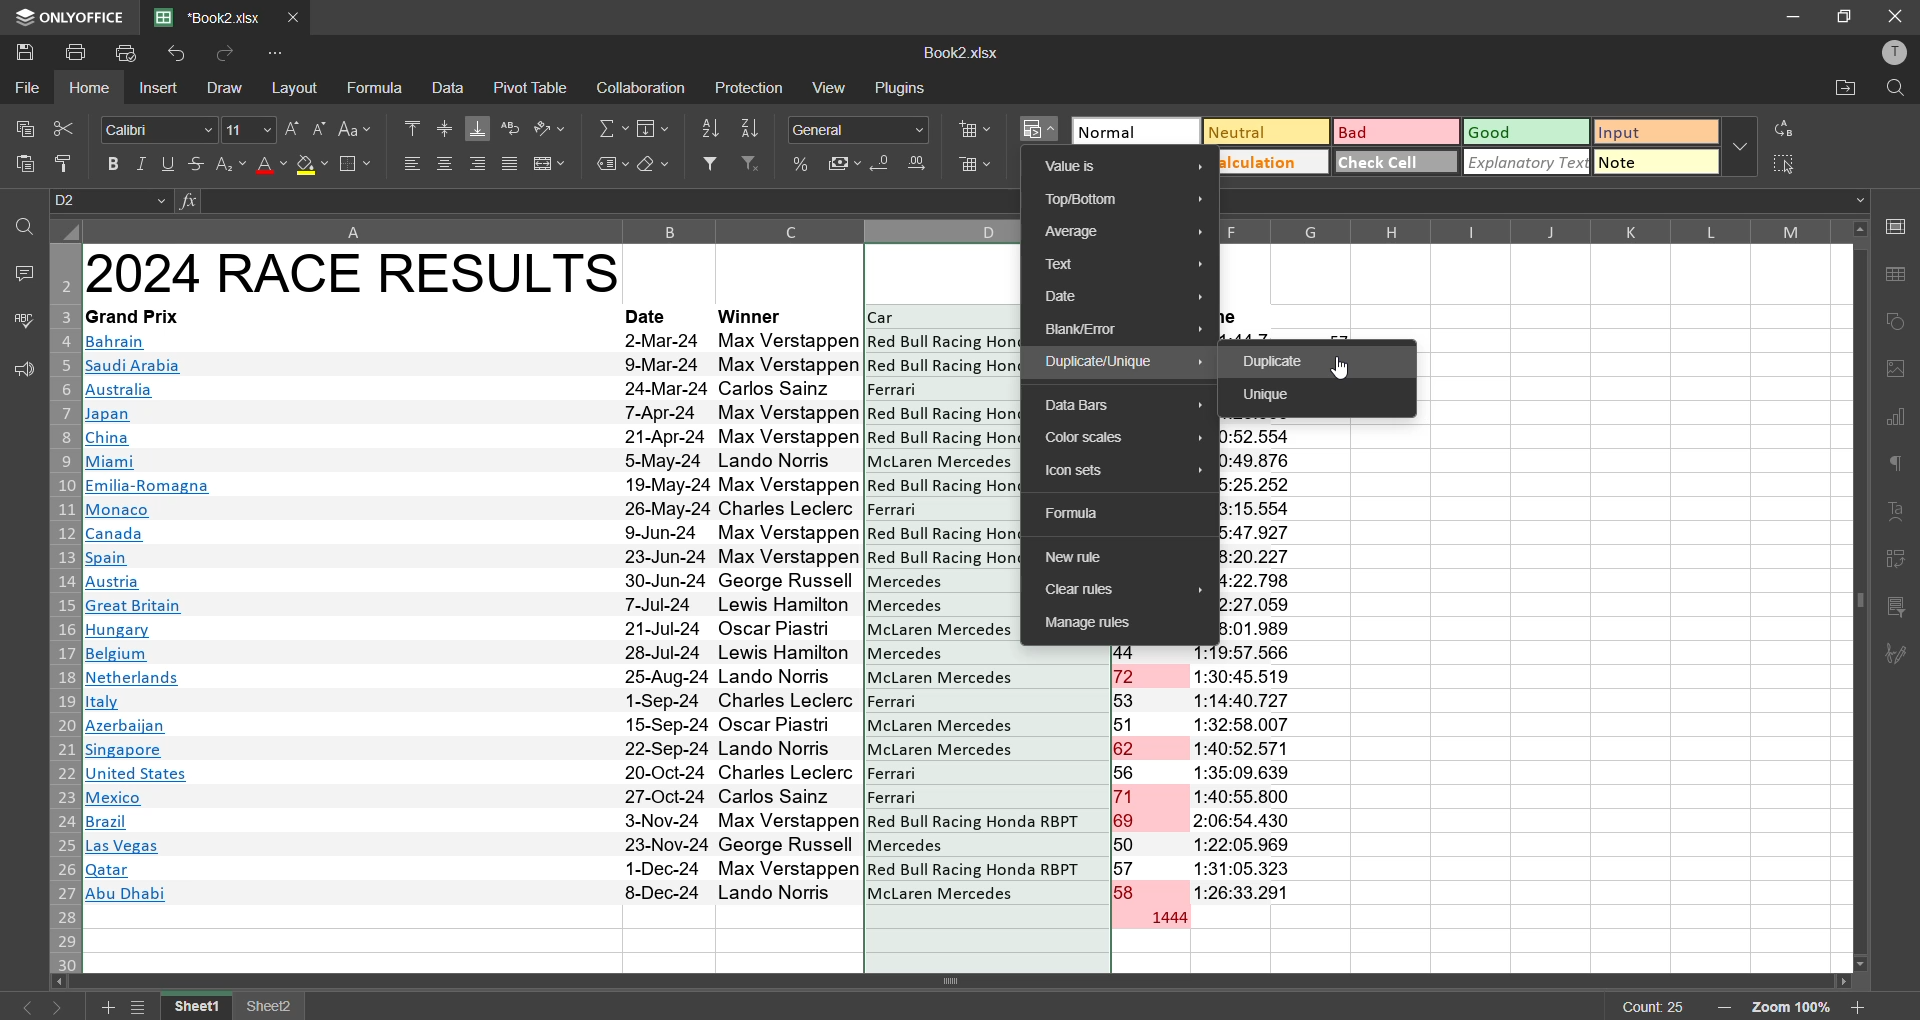  Describe the element at coordinates (64, 1007) in the screenshot. I see `next` at that location.